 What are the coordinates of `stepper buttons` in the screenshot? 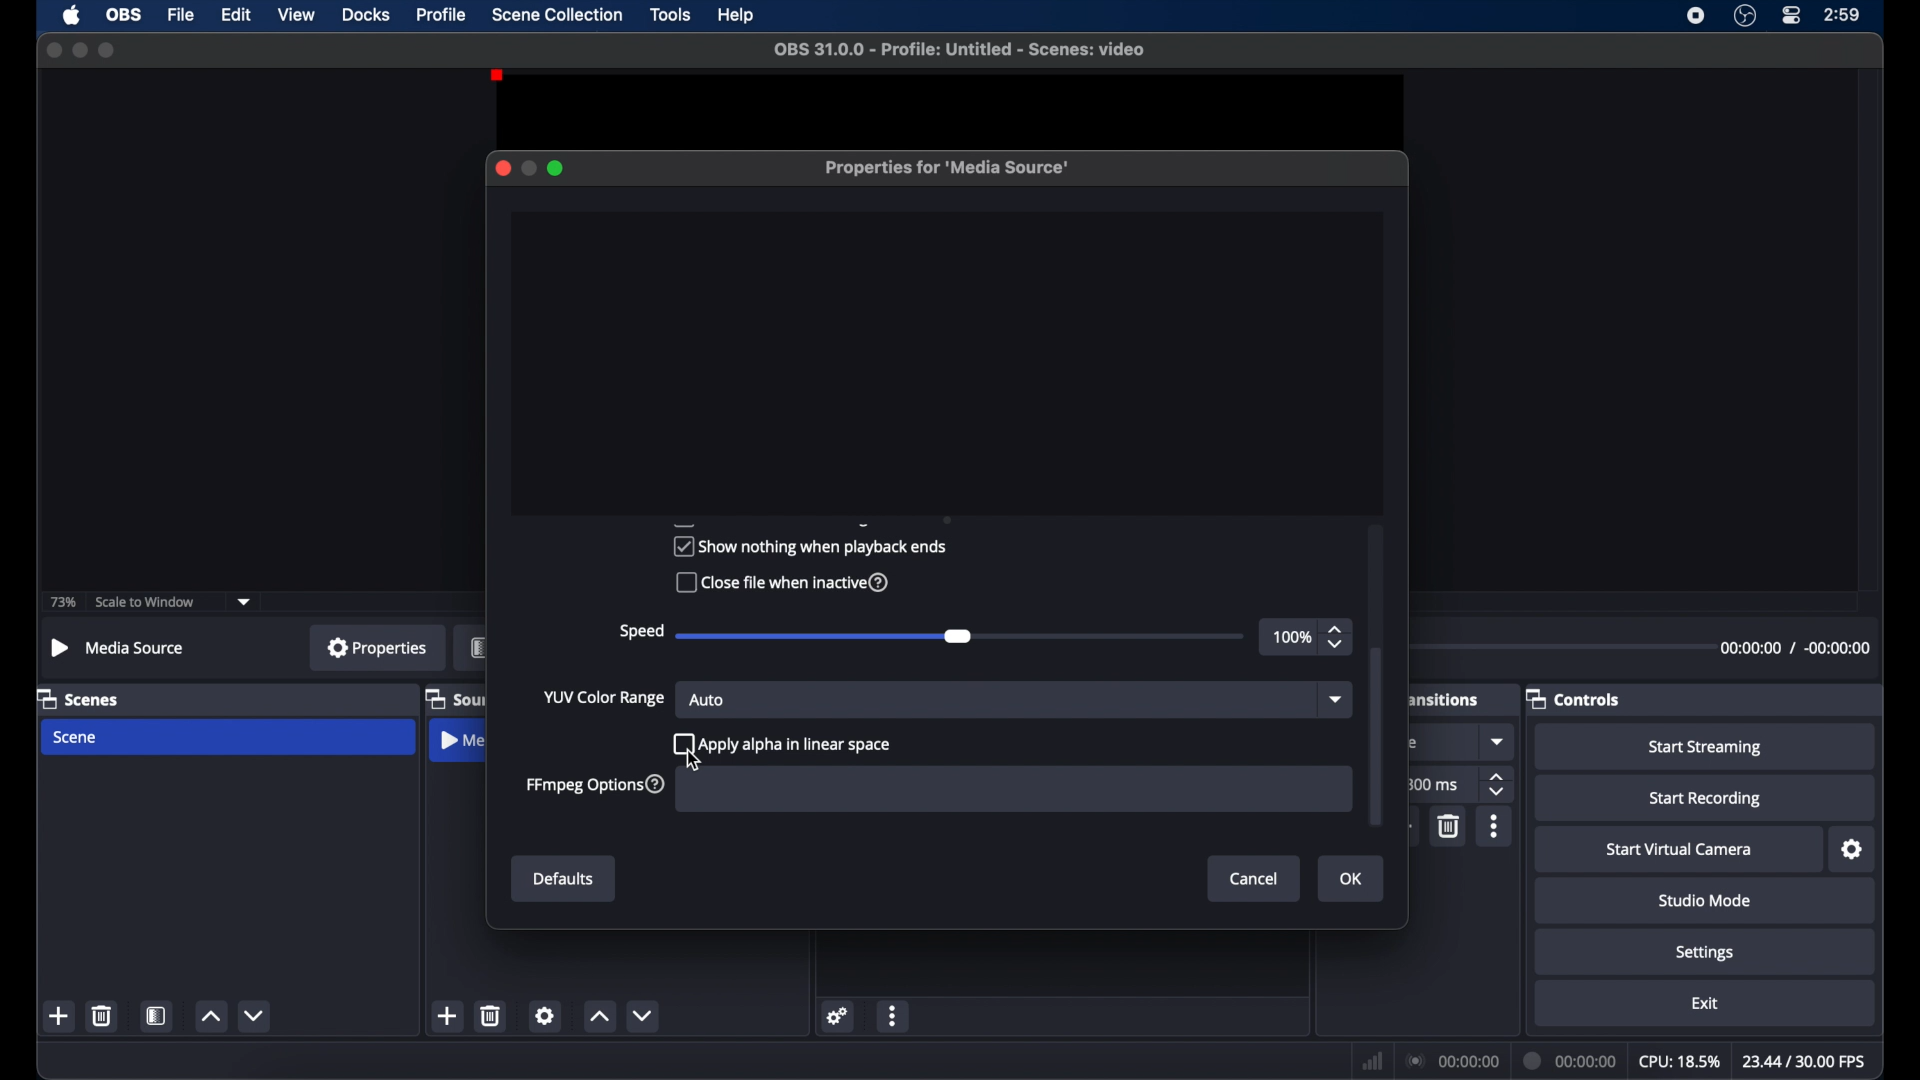 It's located at (1498, 784).